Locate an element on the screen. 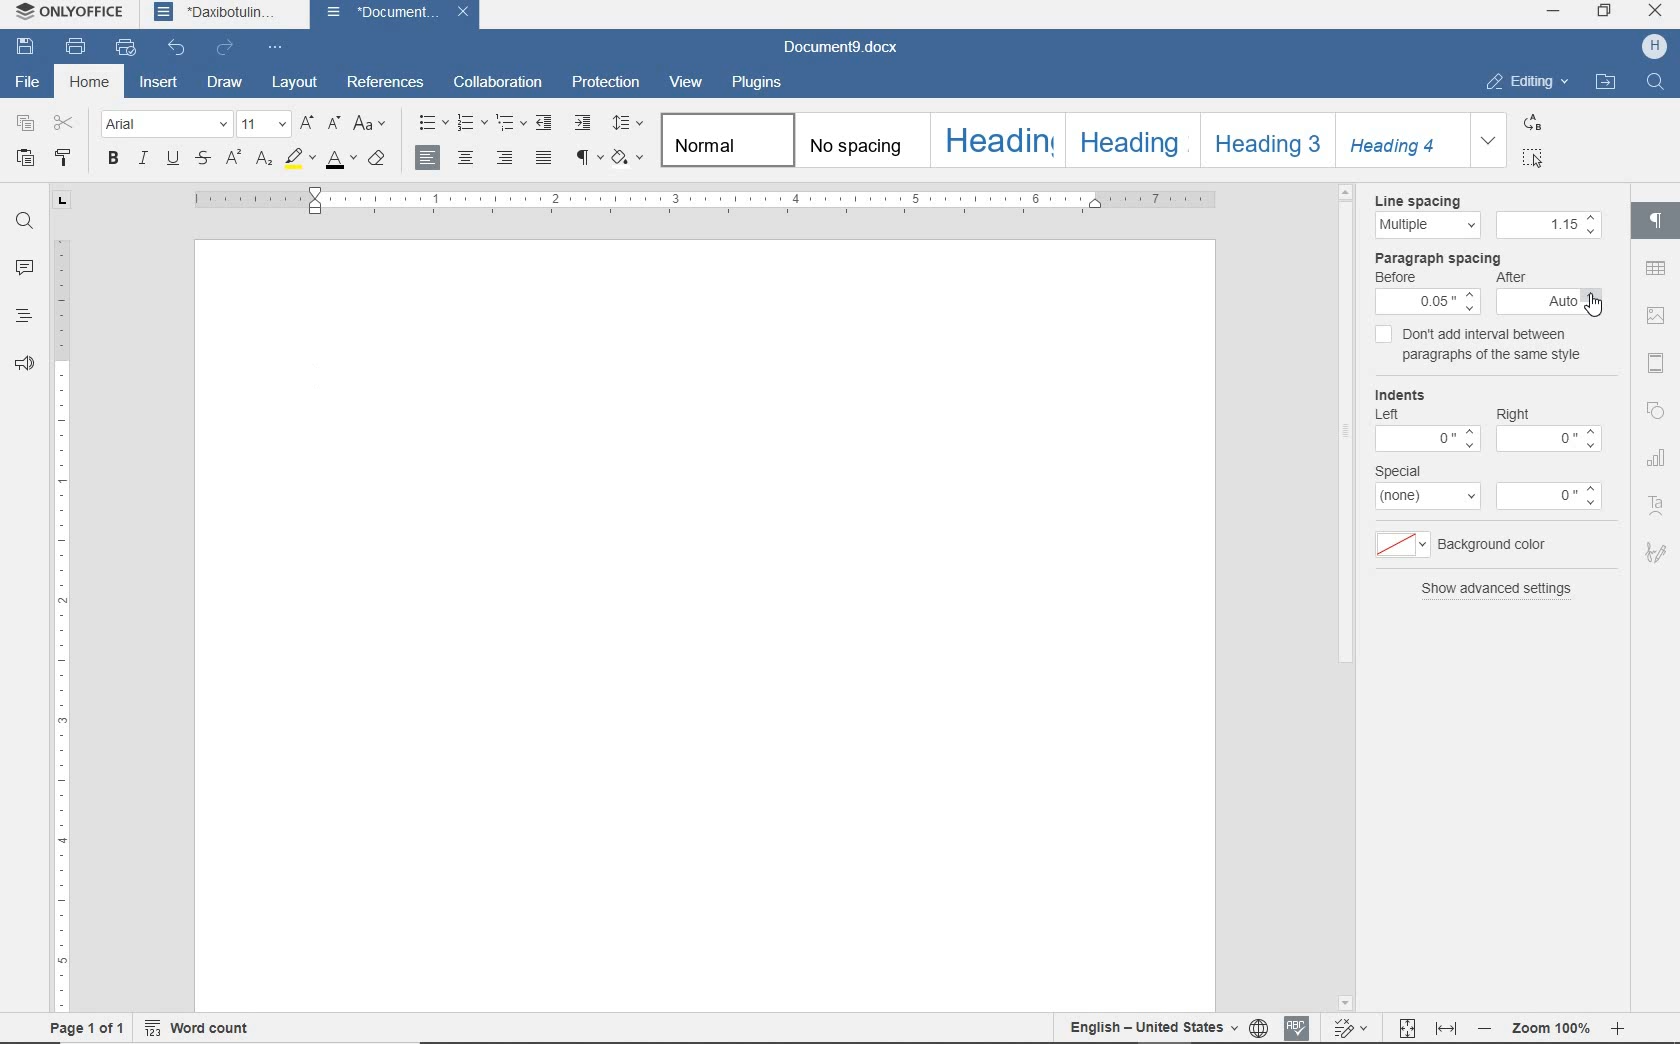 Image resolution: width=1680 pixels, height=1044 pixels. decrement font size is located at coordinates (335, 124).